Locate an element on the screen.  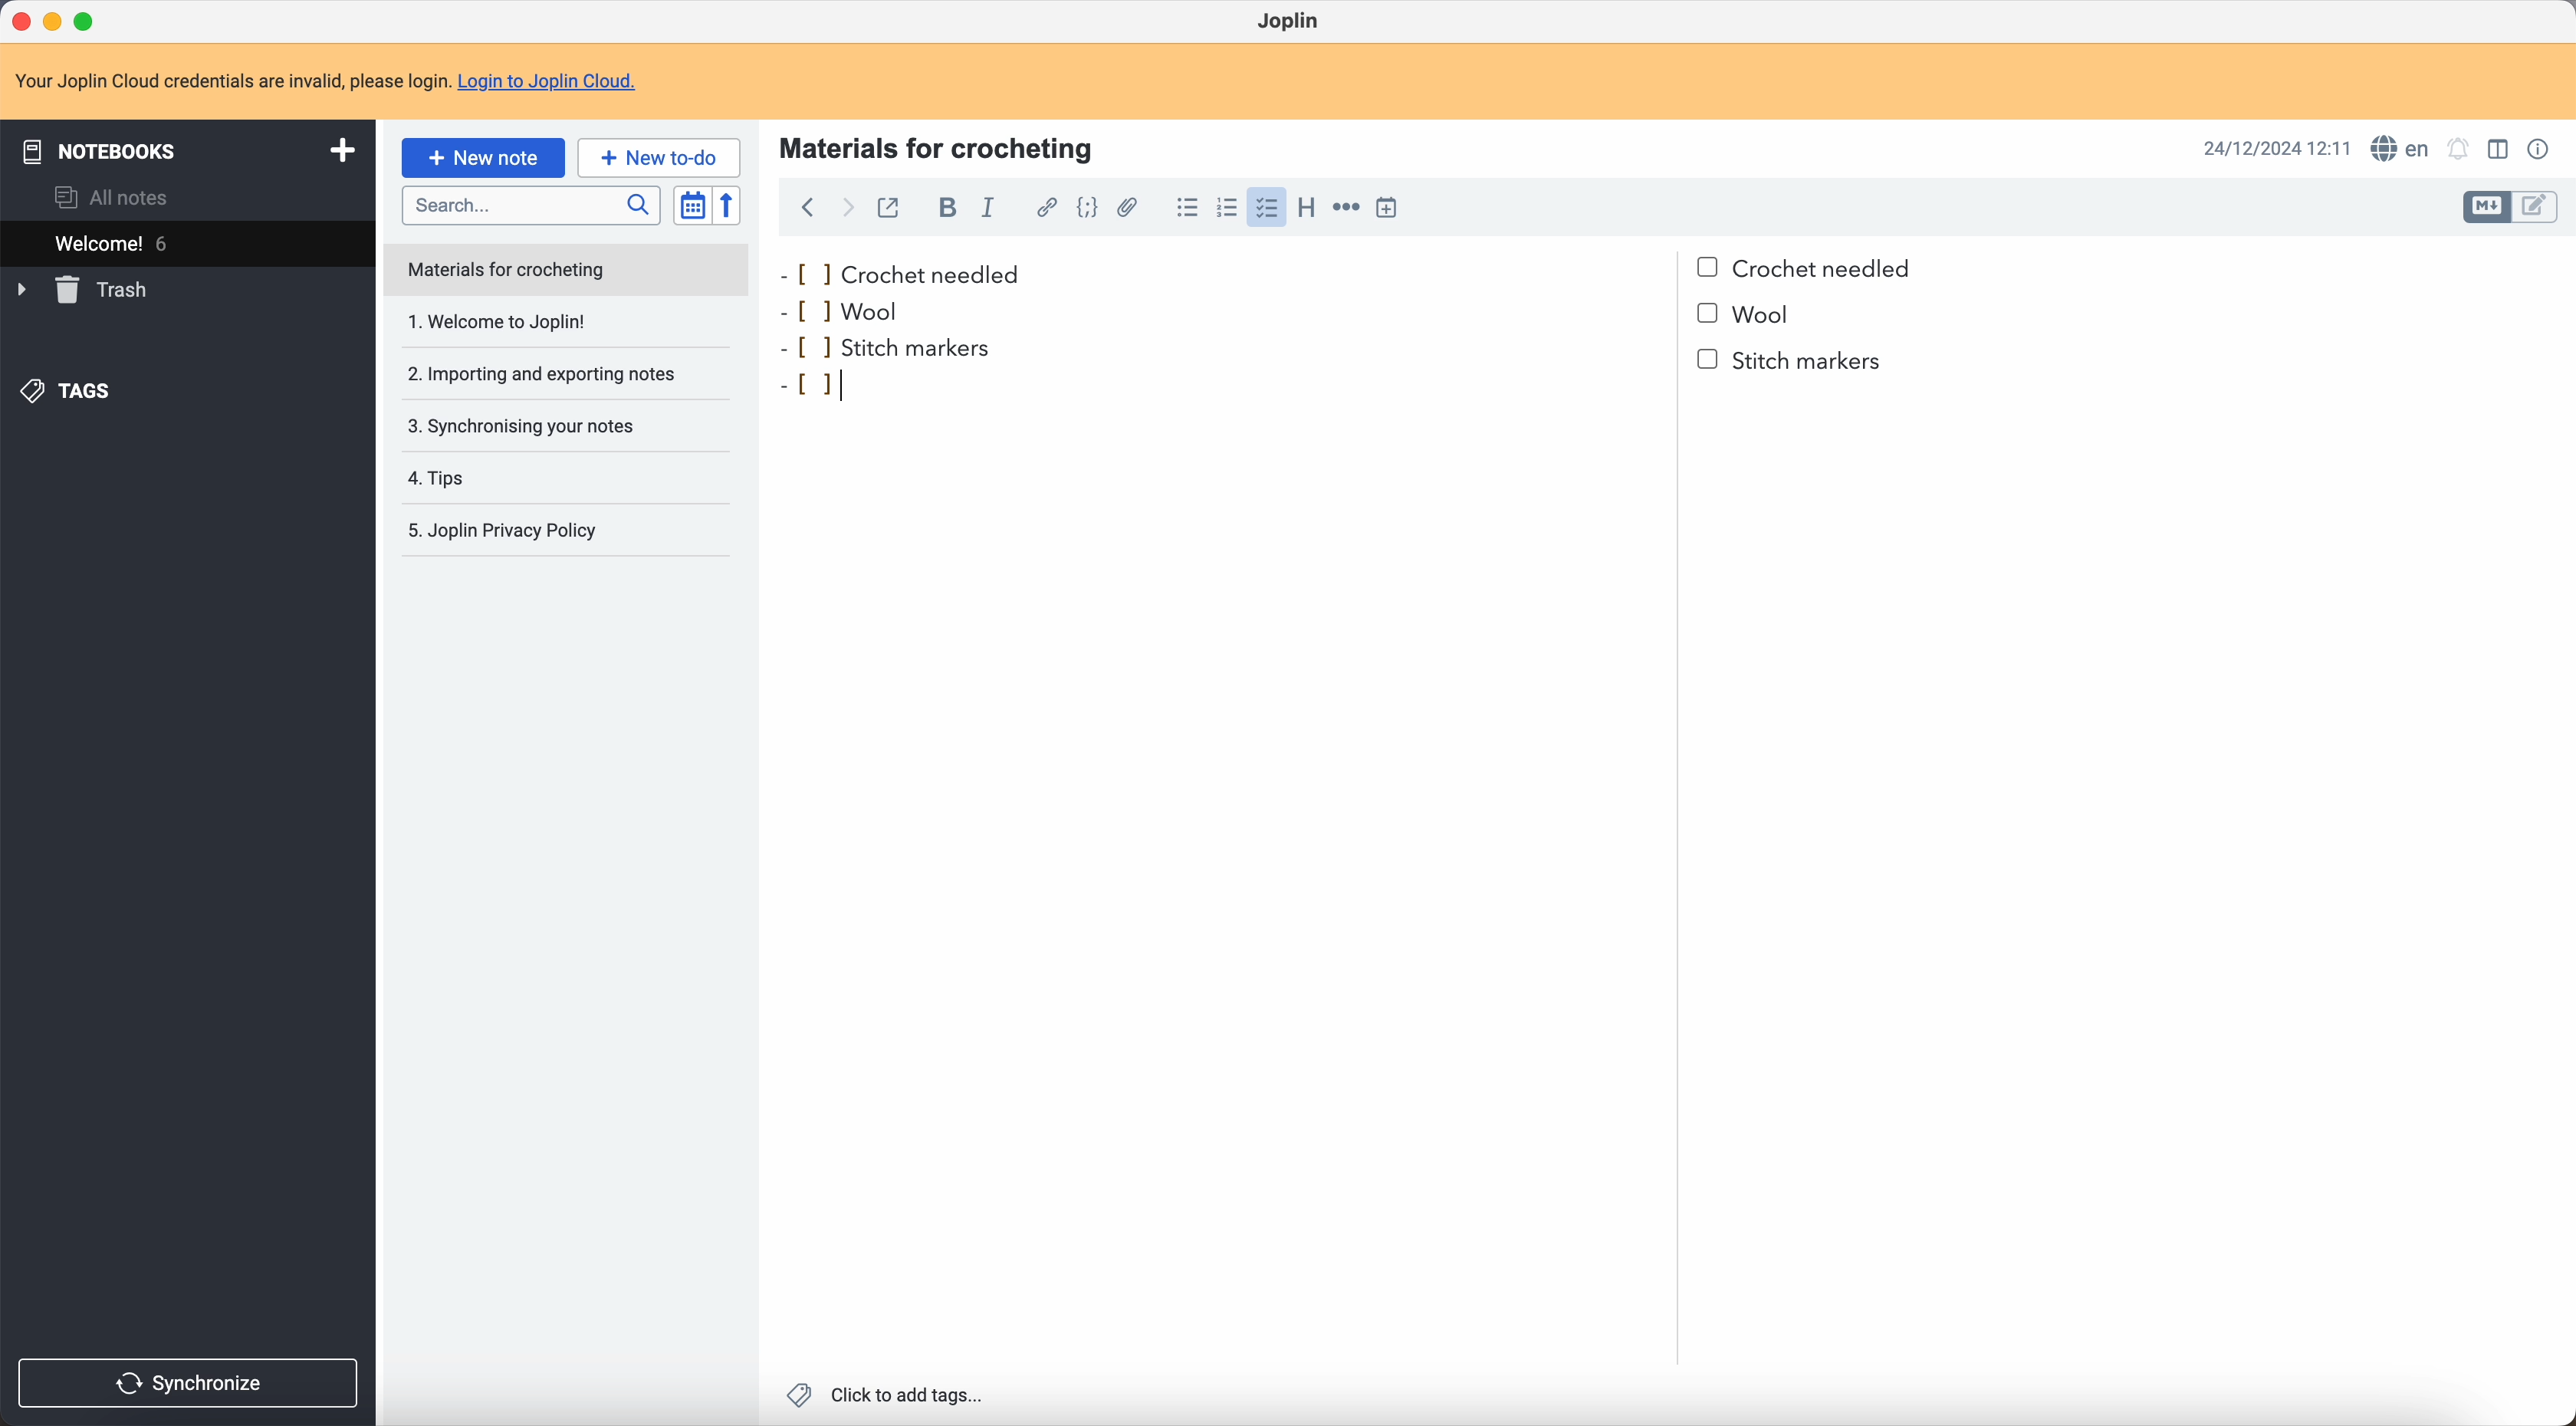
synchronize is located at coordinates (190, 1384).